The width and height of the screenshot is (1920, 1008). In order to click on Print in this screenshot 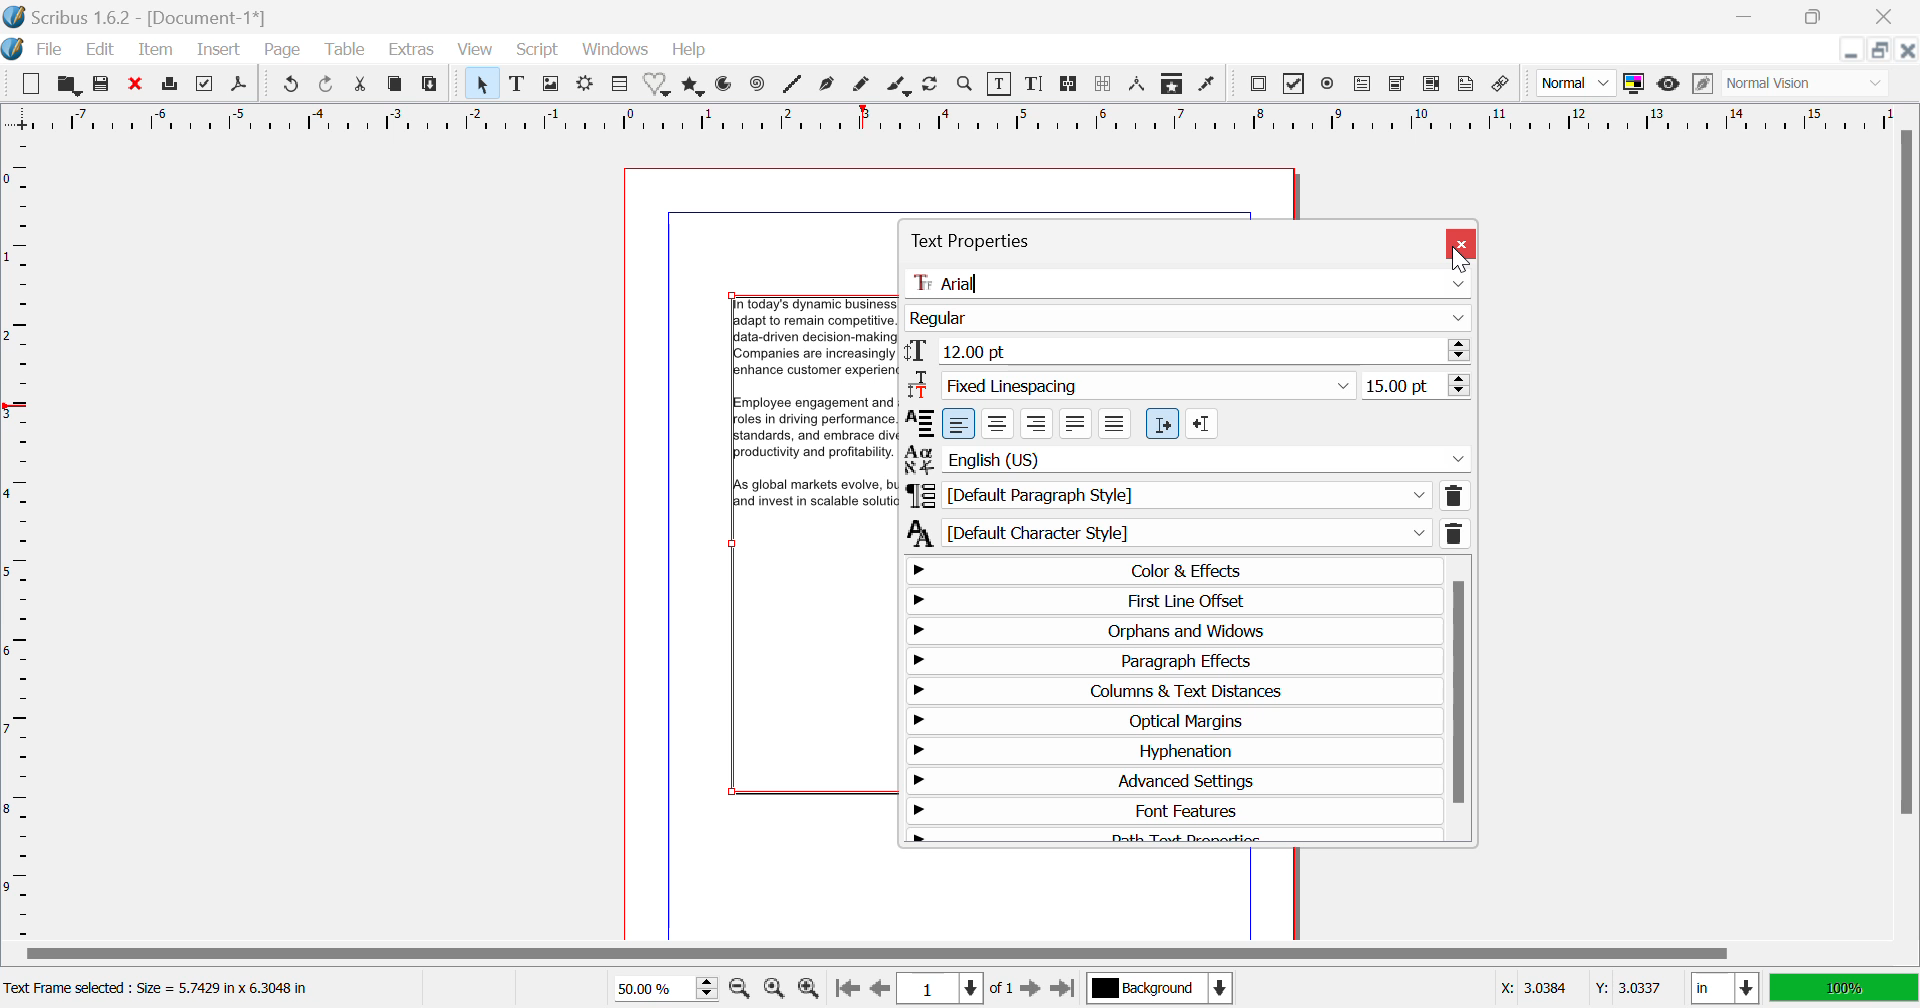, I will do `click(173, 85)`.